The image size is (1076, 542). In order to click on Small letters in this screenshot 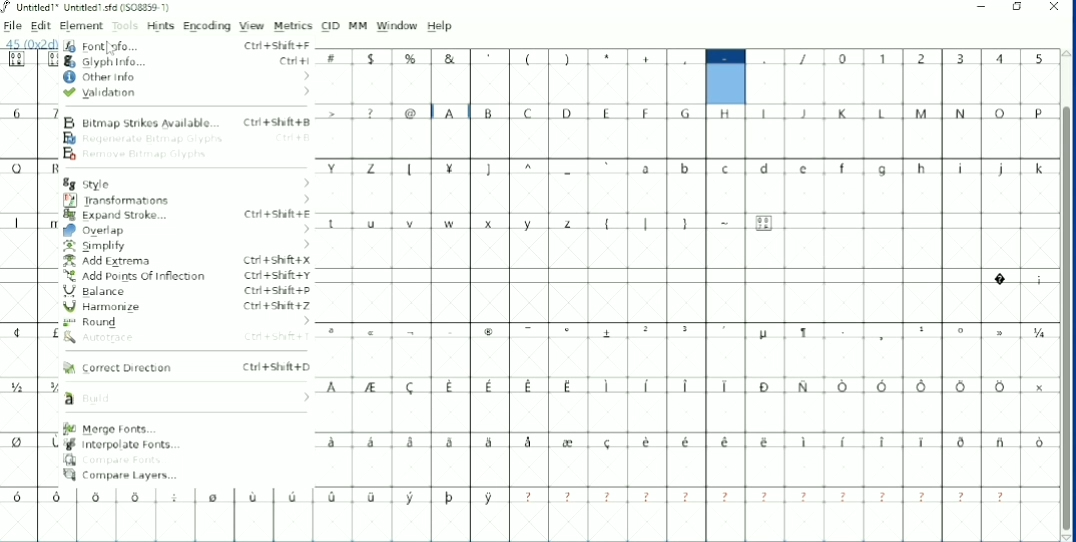, I will do `click(450, 225)`.